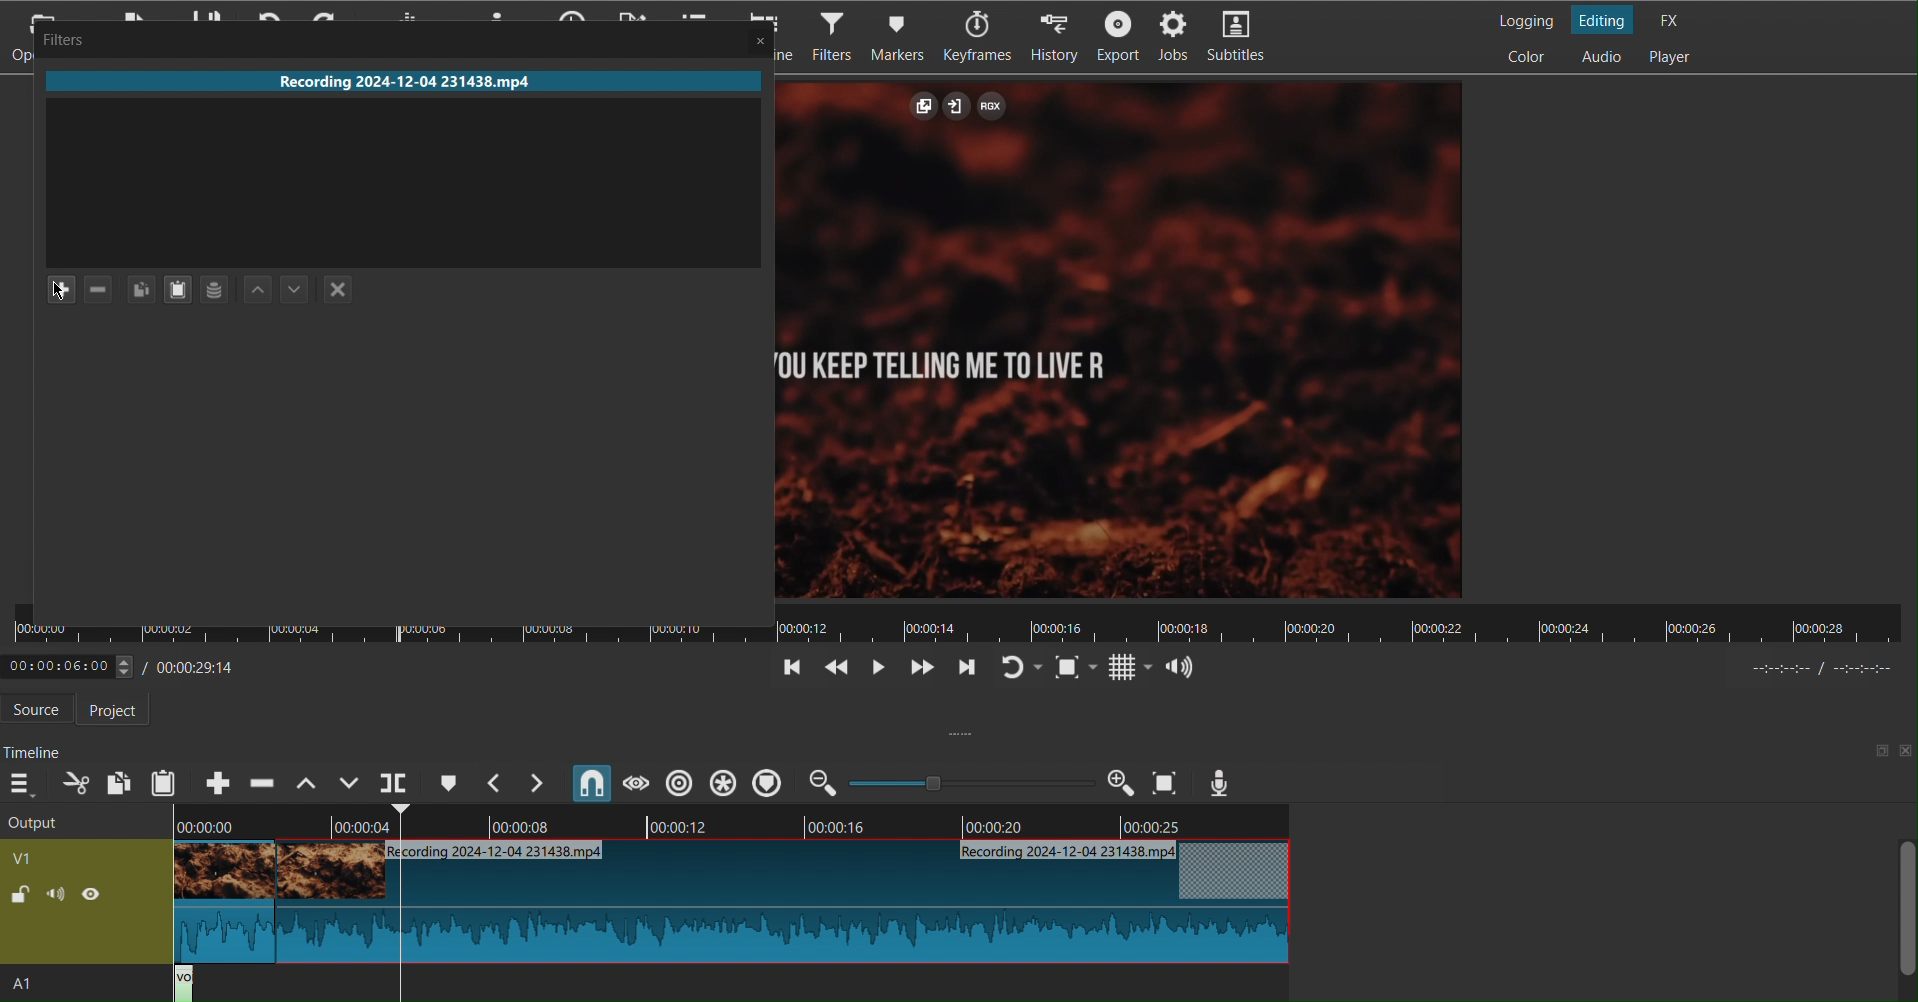  Describe the element at coordinates (875, 669) in the screenshot. I see `Play` at that location.